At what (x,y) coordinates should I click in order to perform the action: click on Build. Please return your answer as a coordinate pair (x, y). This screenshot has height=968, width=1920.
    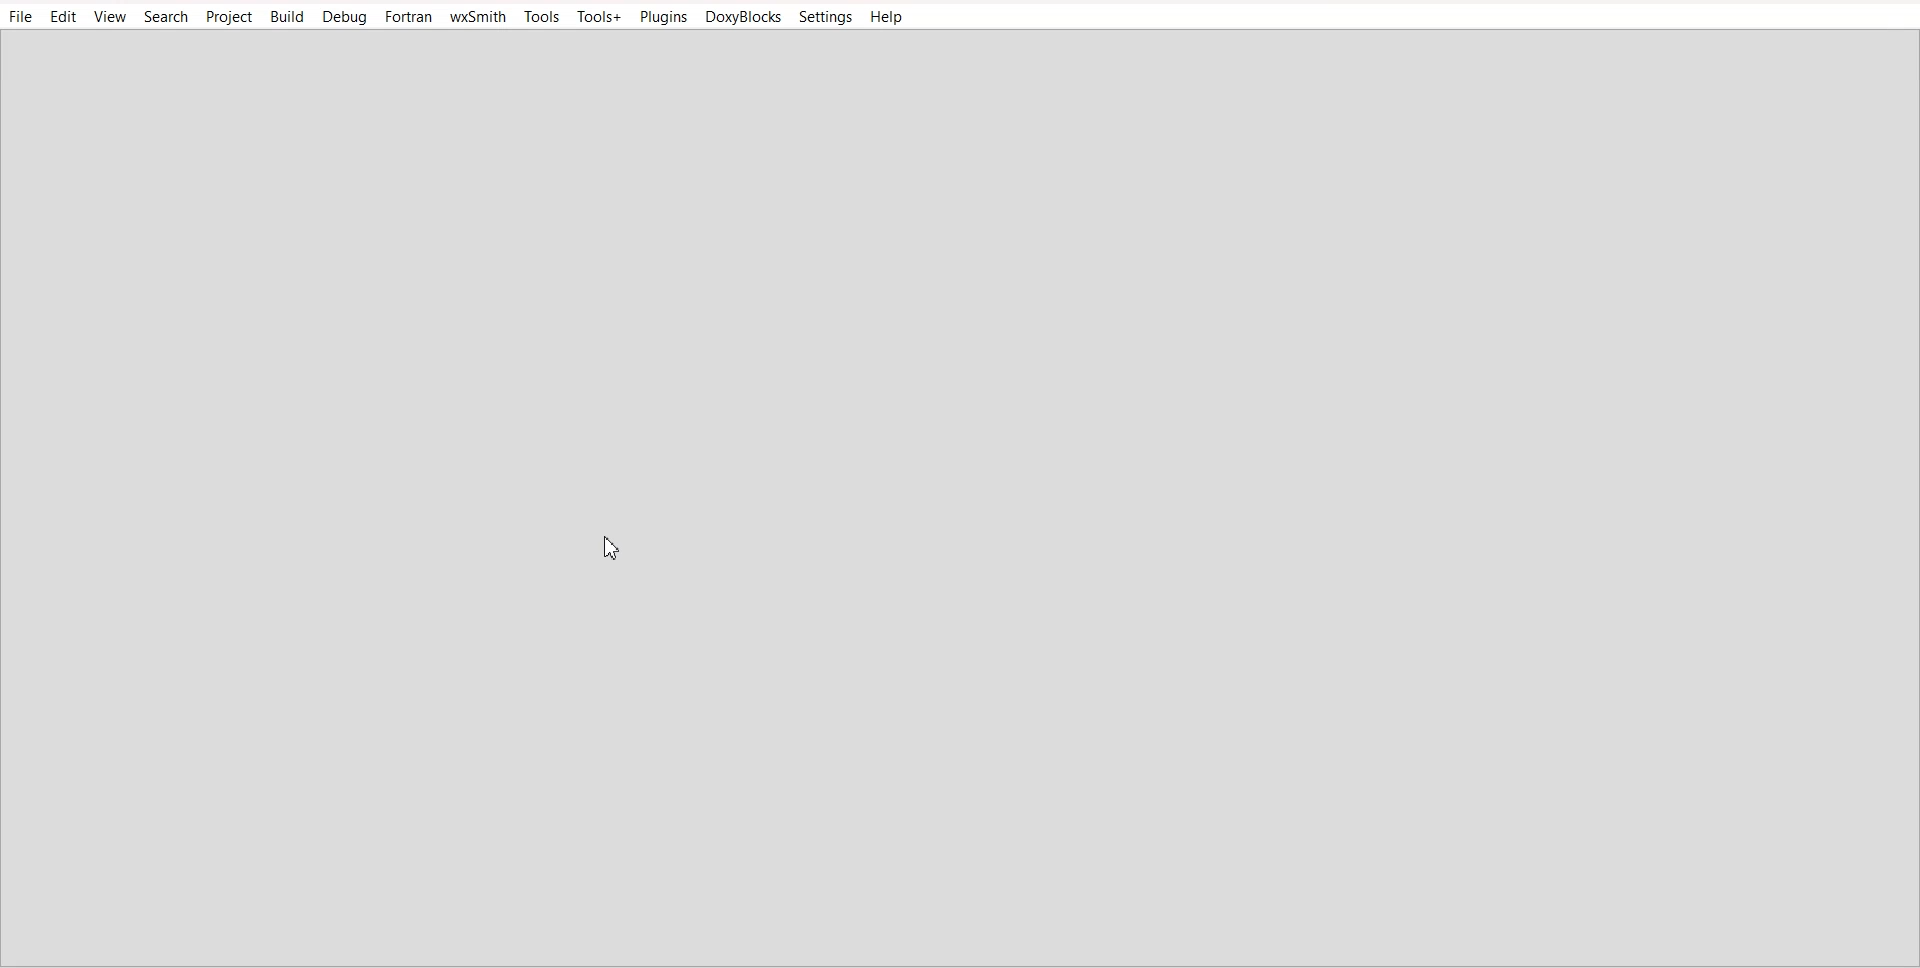
    Looking at the image, I should click on (287, 16).